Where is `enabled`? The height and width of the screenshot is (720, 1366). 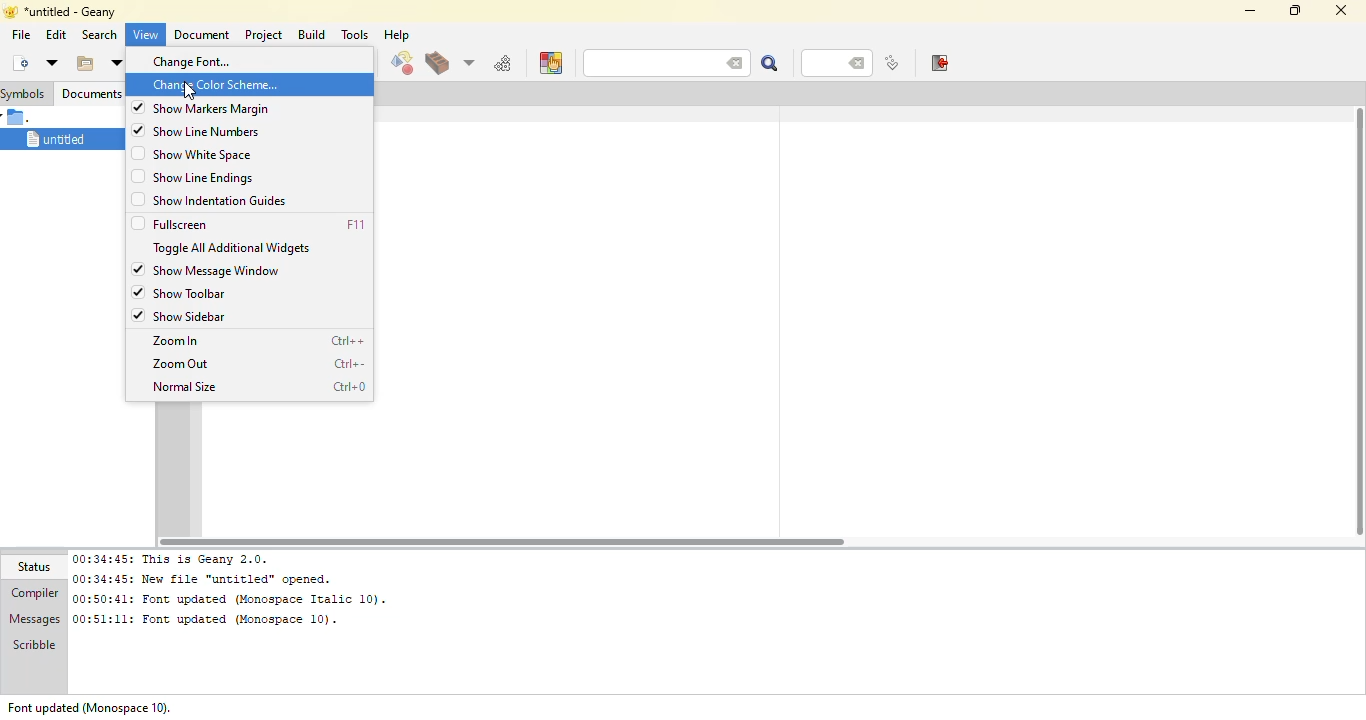 enabled is located at coordinates (138, 292).